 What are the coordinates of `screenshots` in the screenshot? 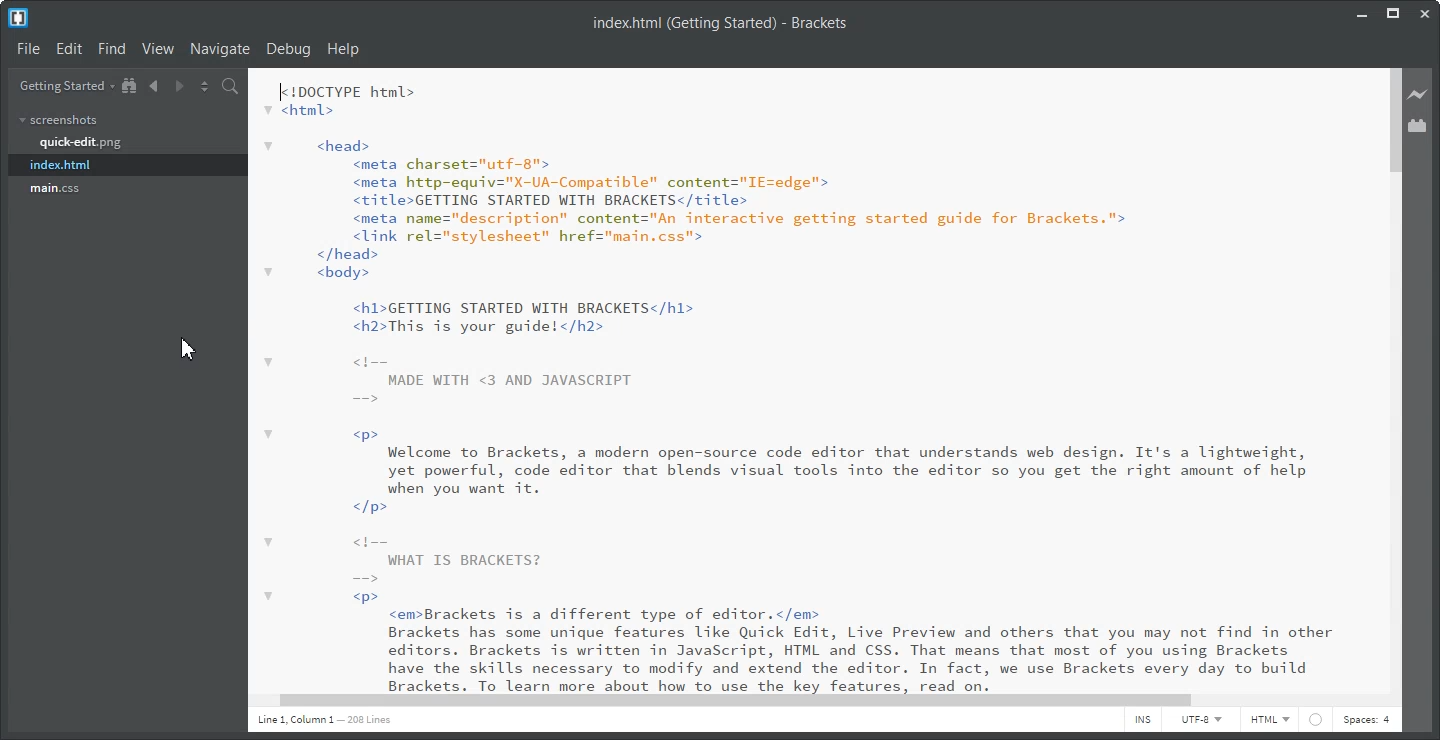 It's located at (59, 121).